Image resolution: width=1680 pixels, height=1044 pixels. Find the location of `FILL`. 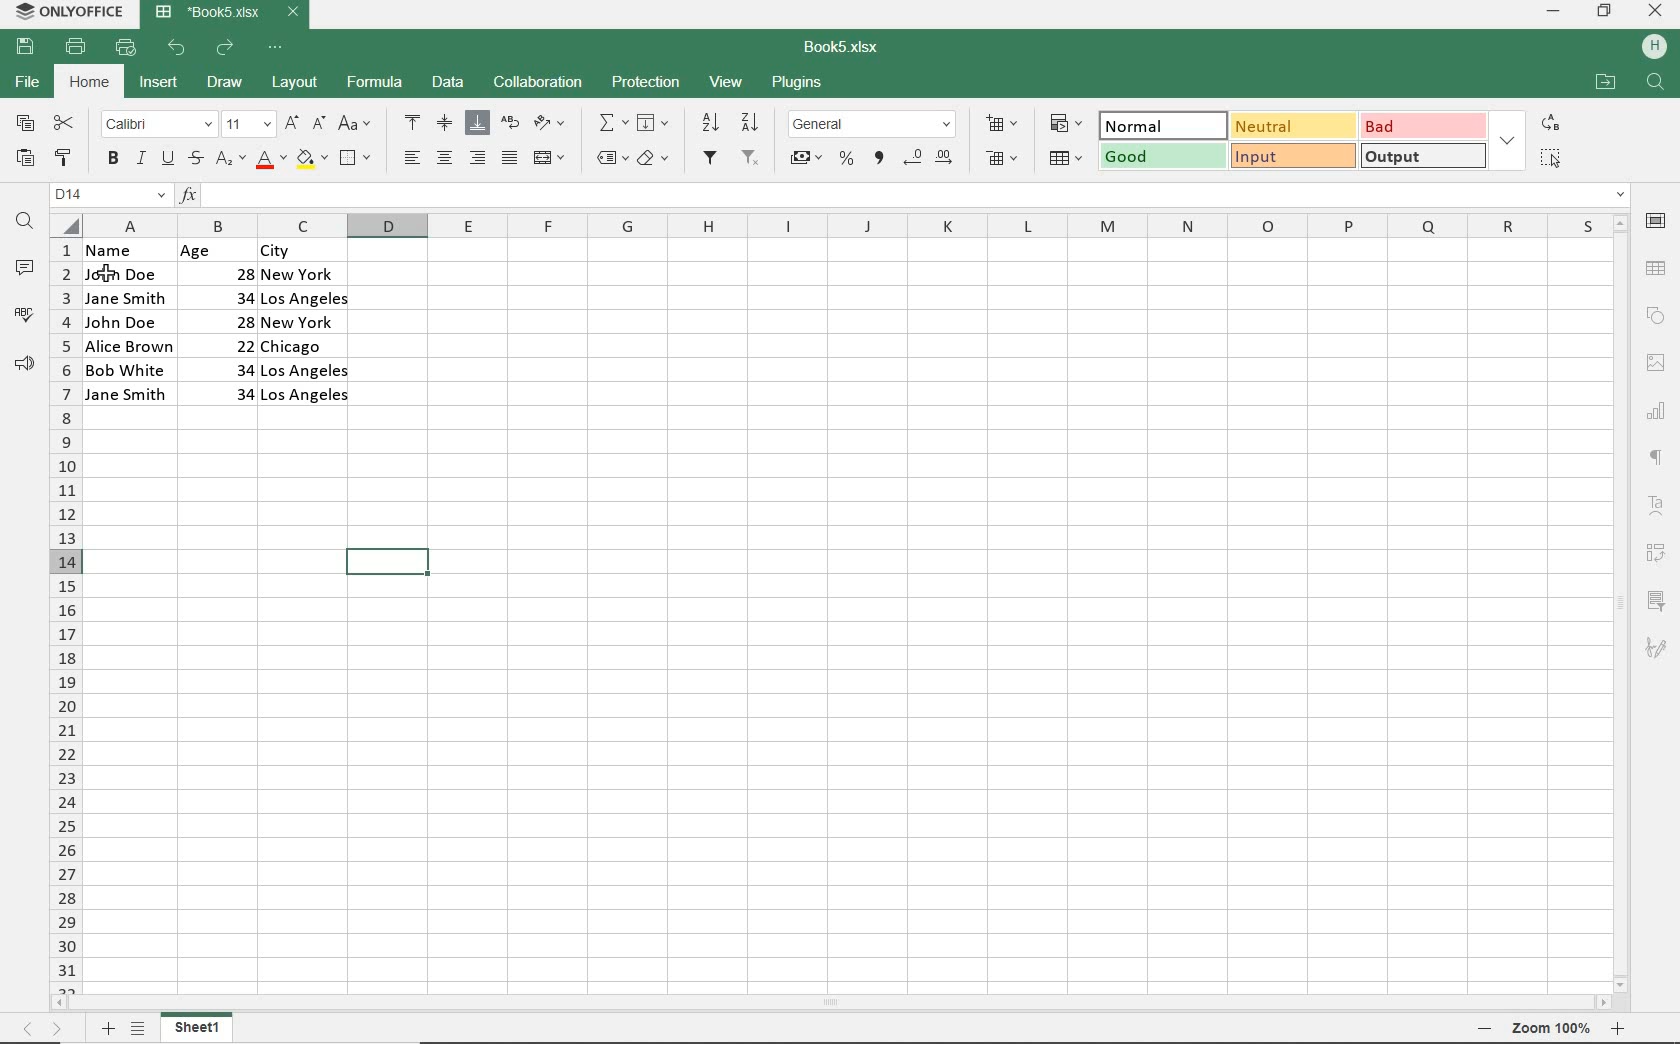

FILL is located at coordinates (658, 124).